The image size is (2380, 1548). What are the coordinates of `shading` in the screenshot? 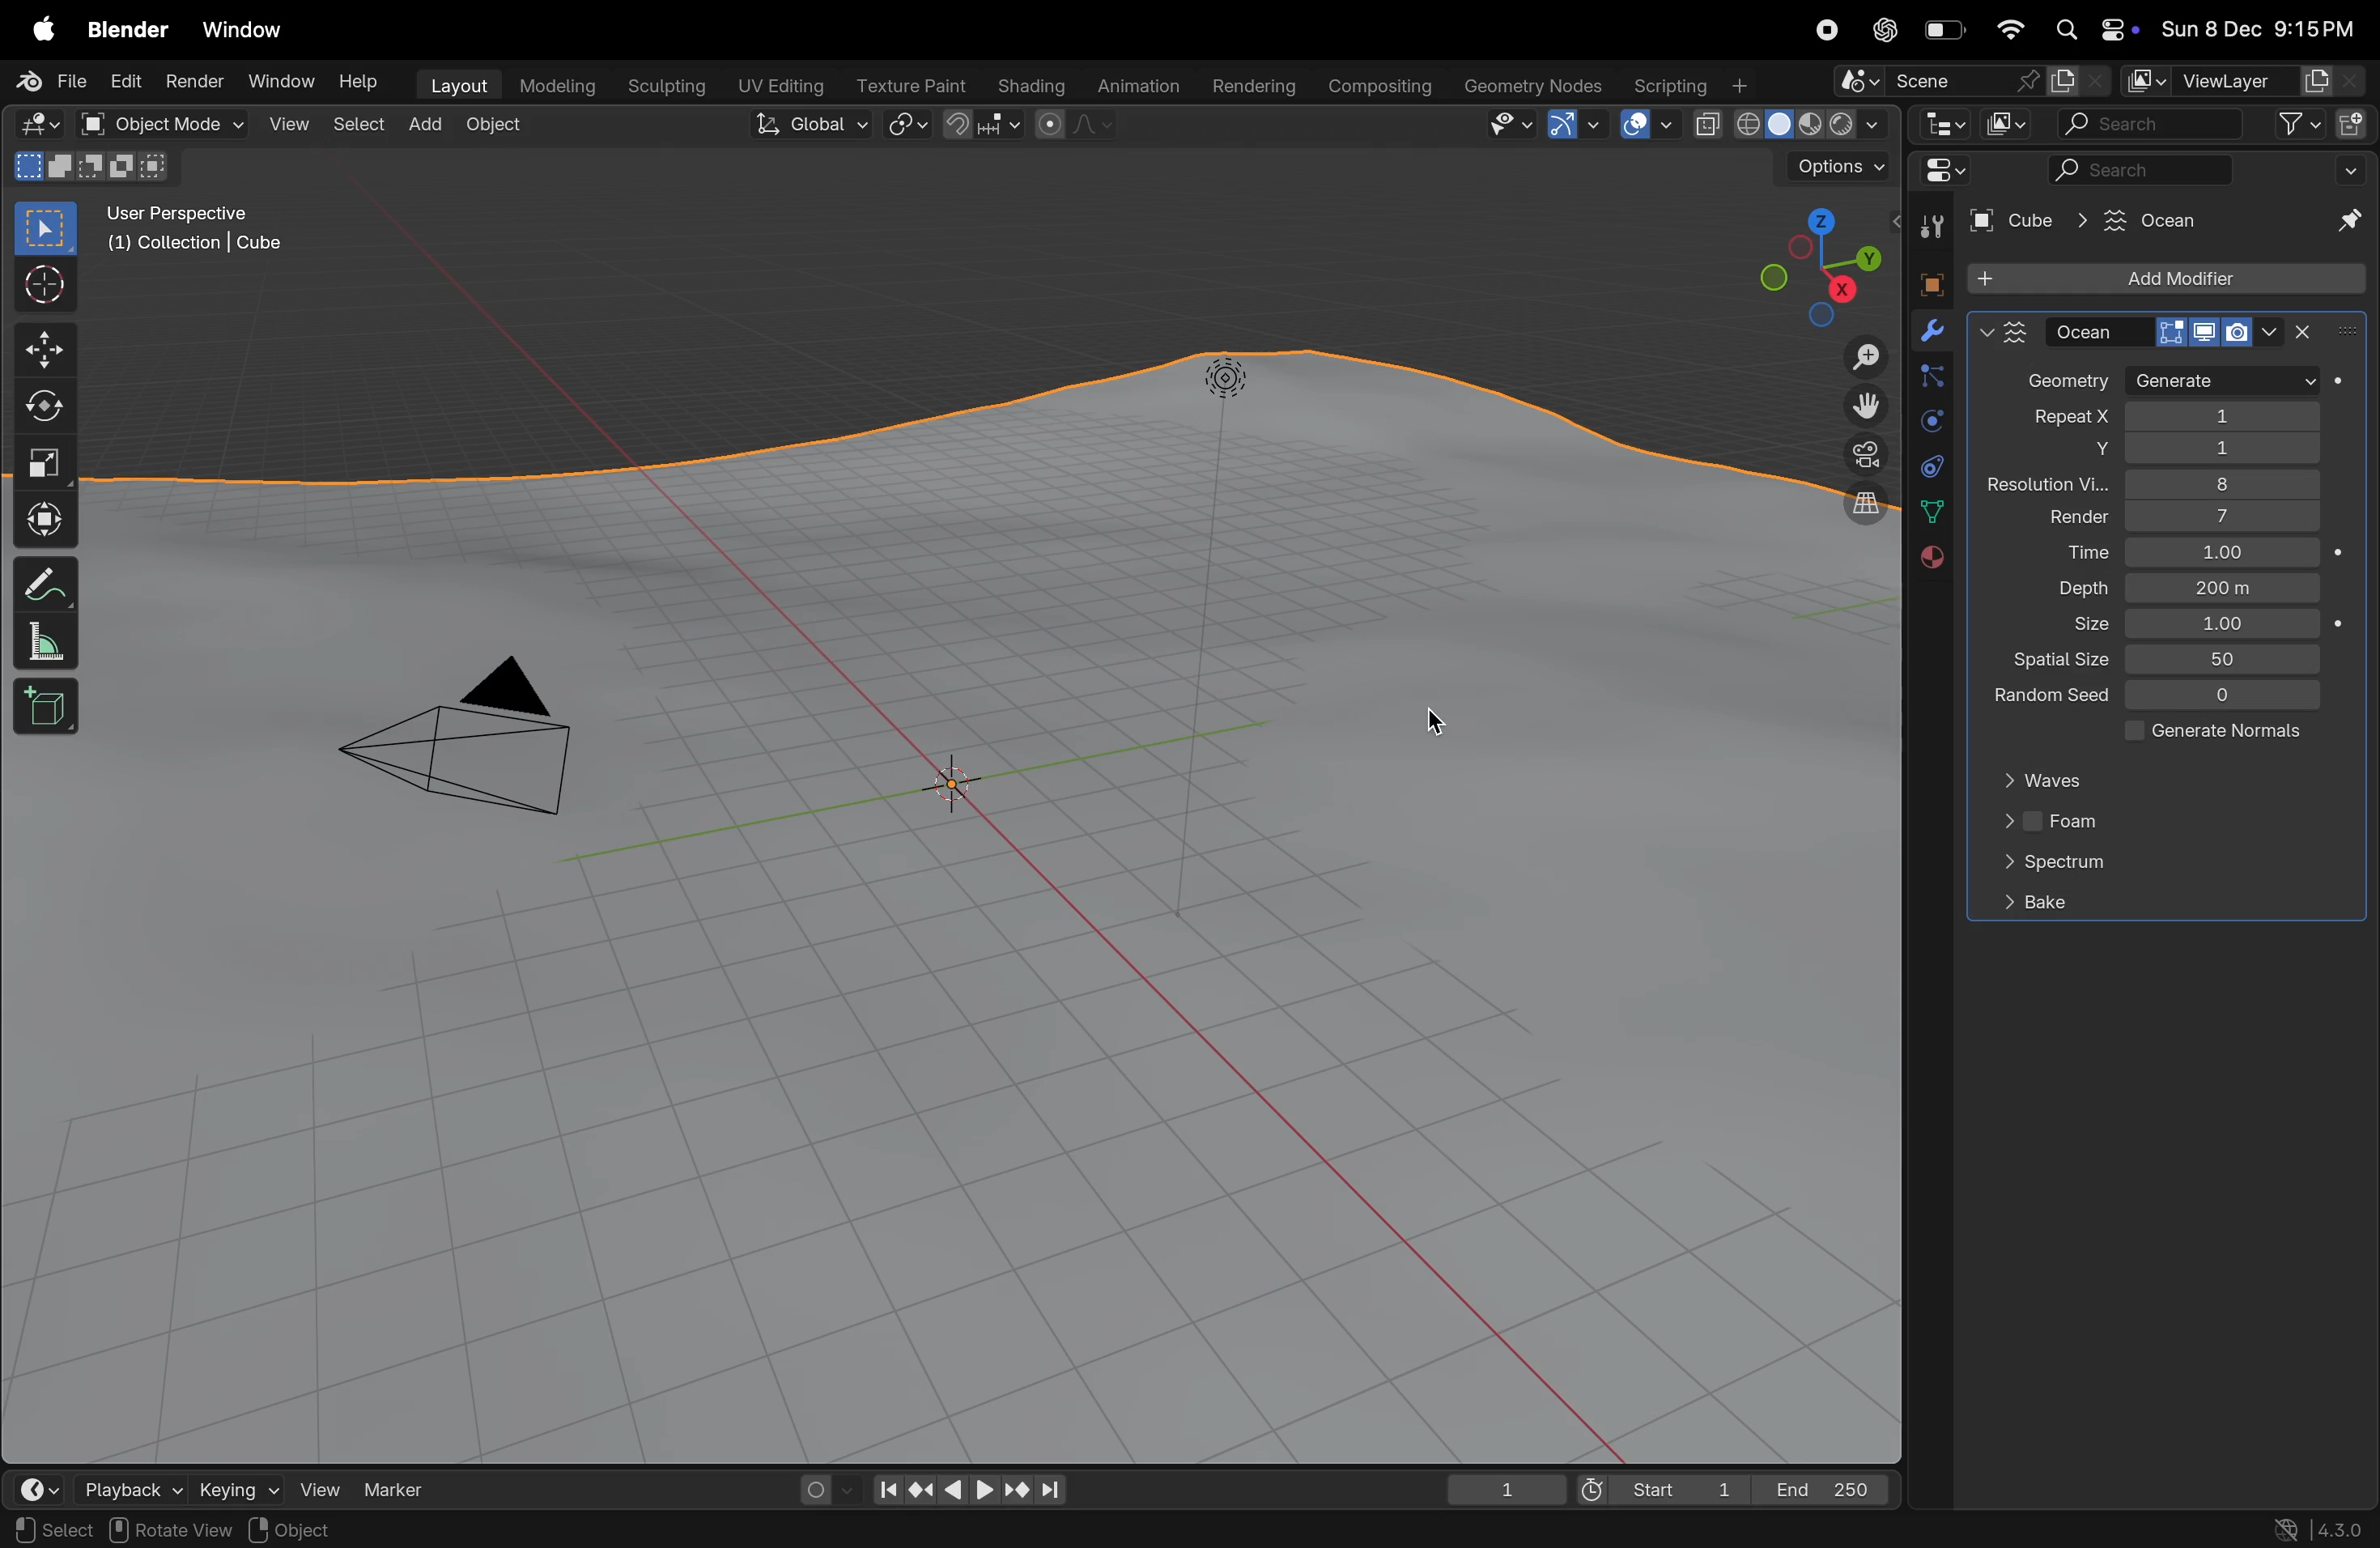 It's located at (1025, 82).